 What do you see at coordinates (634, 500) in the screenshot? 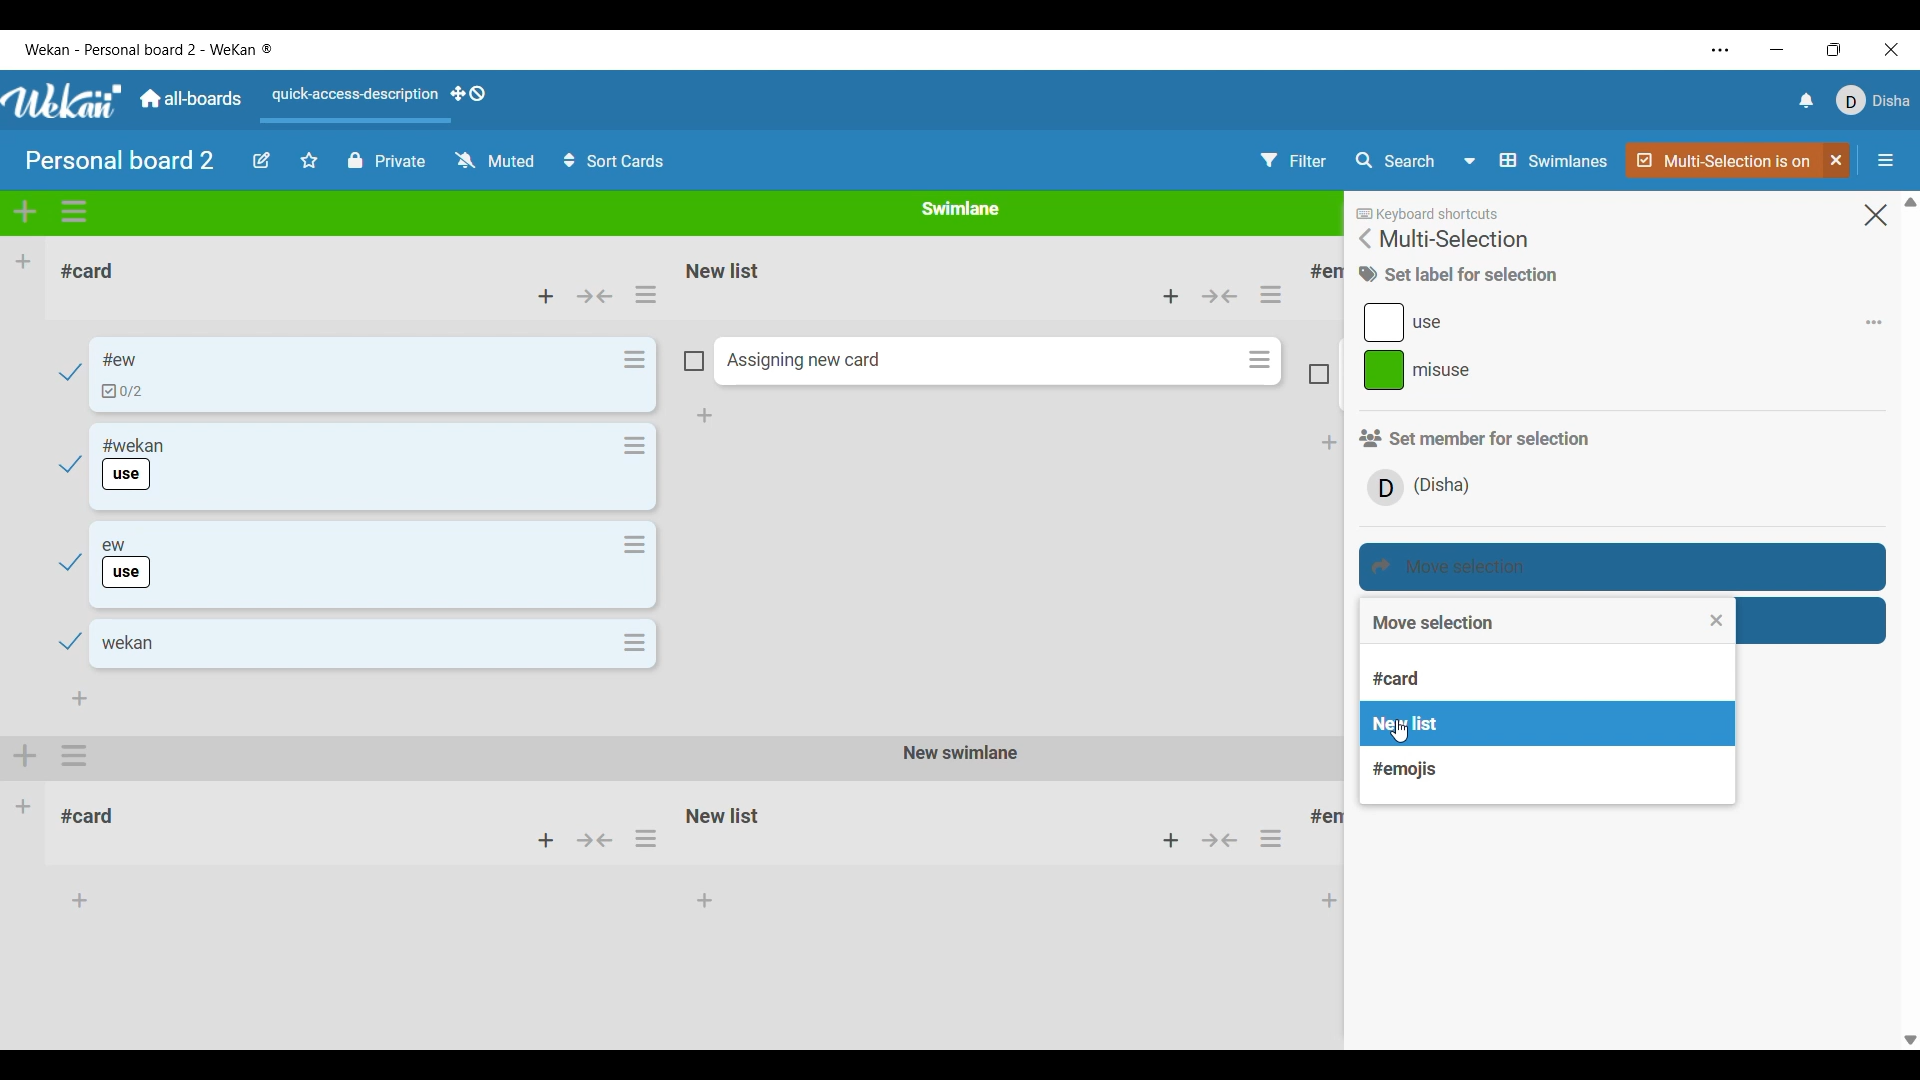
I see `Card actions for respective card in the list` at bounding box center [634, 500].